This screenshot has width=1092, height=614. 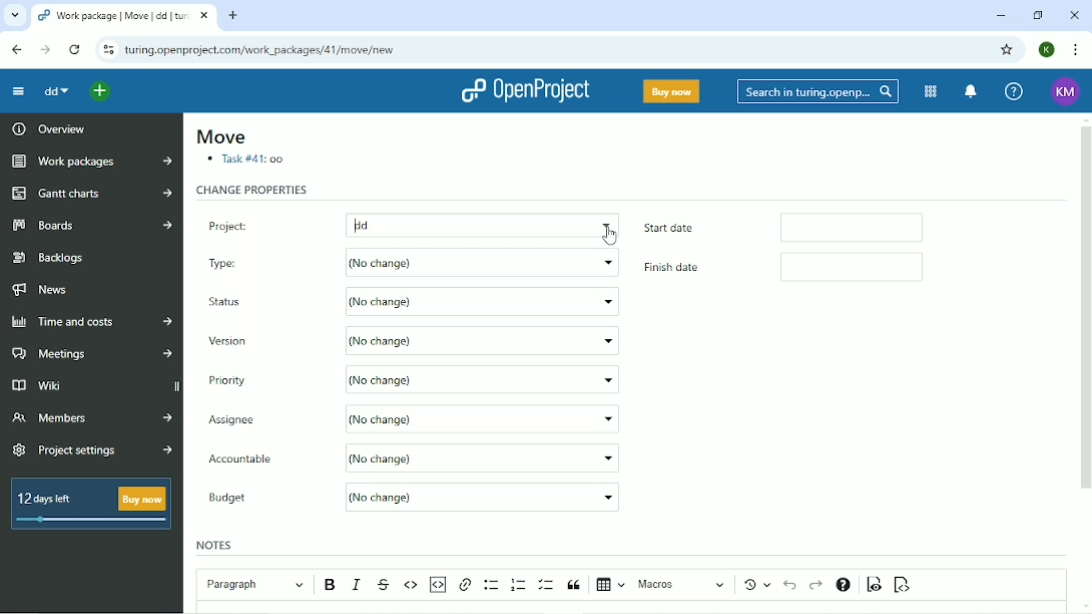 What do you see at coordinates (248, 161) in the screenshot?
I see `Task` at bounding box center [248, 161].